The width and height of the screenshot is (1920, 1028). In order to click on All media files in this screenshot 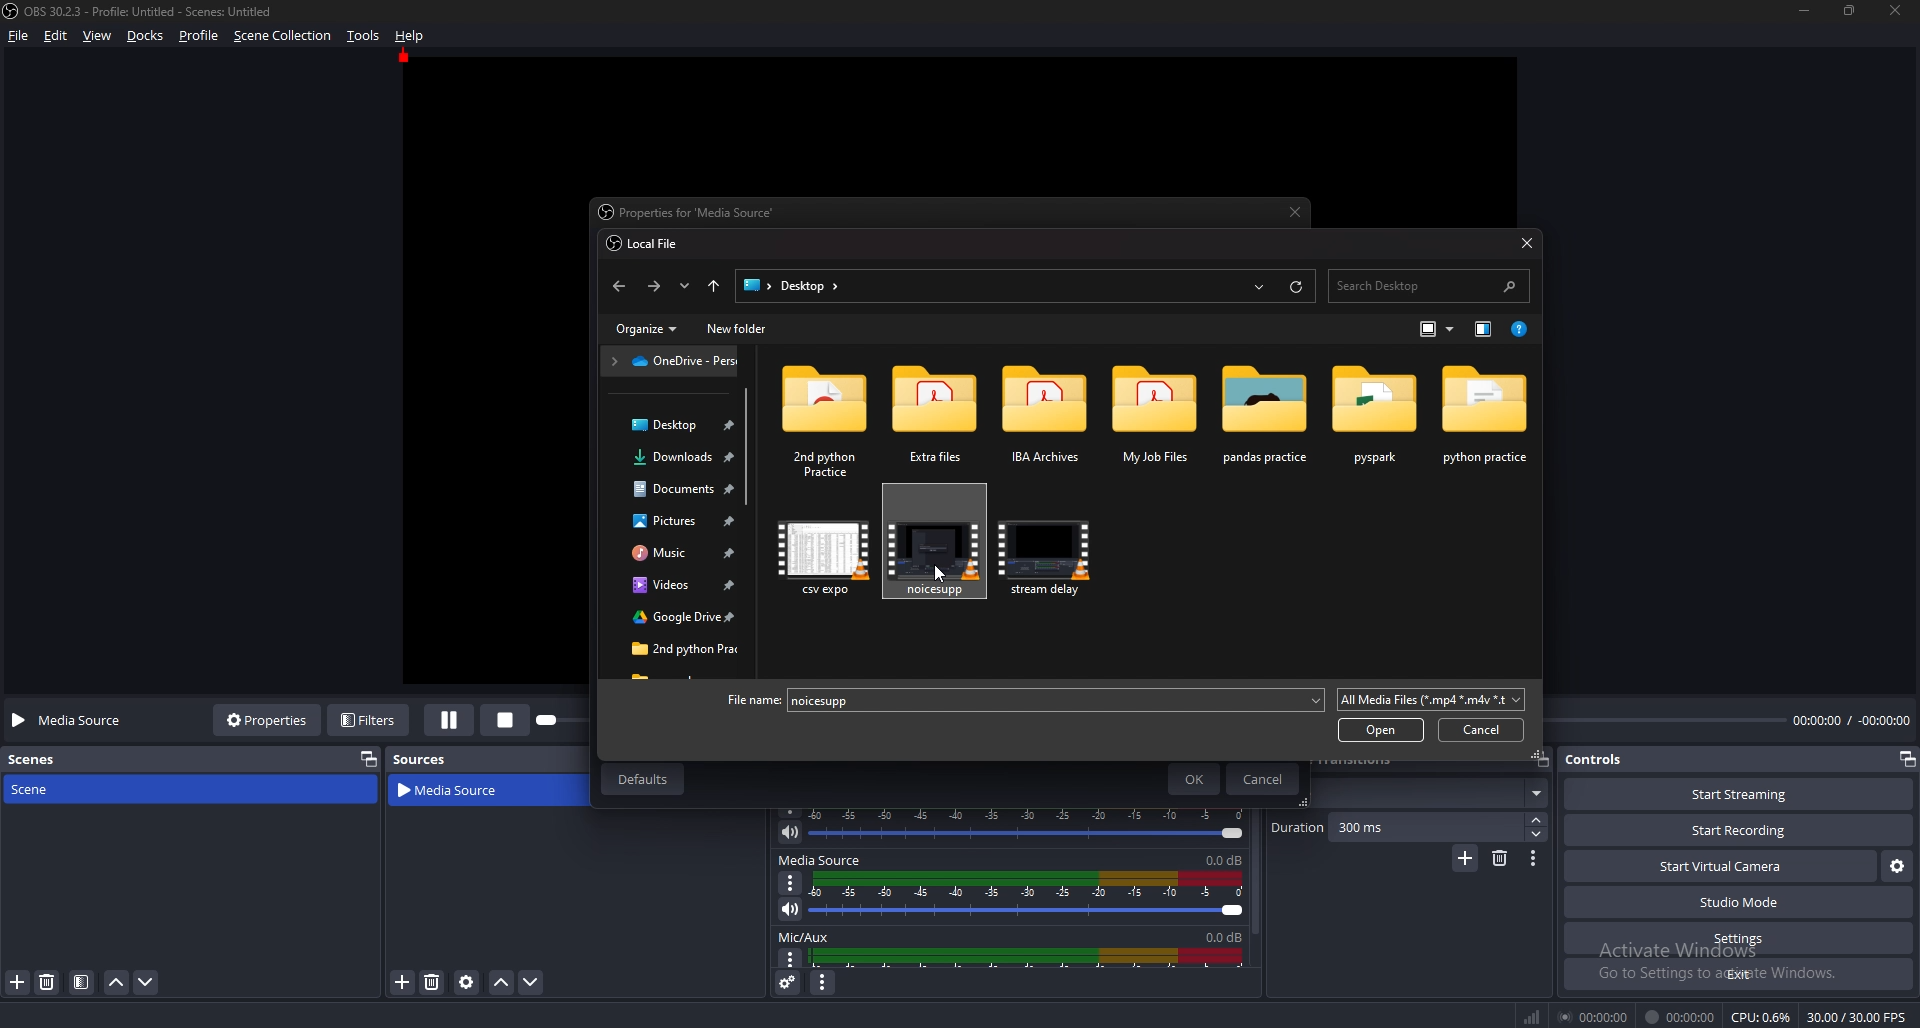, I will do `click(1431, 699)`.